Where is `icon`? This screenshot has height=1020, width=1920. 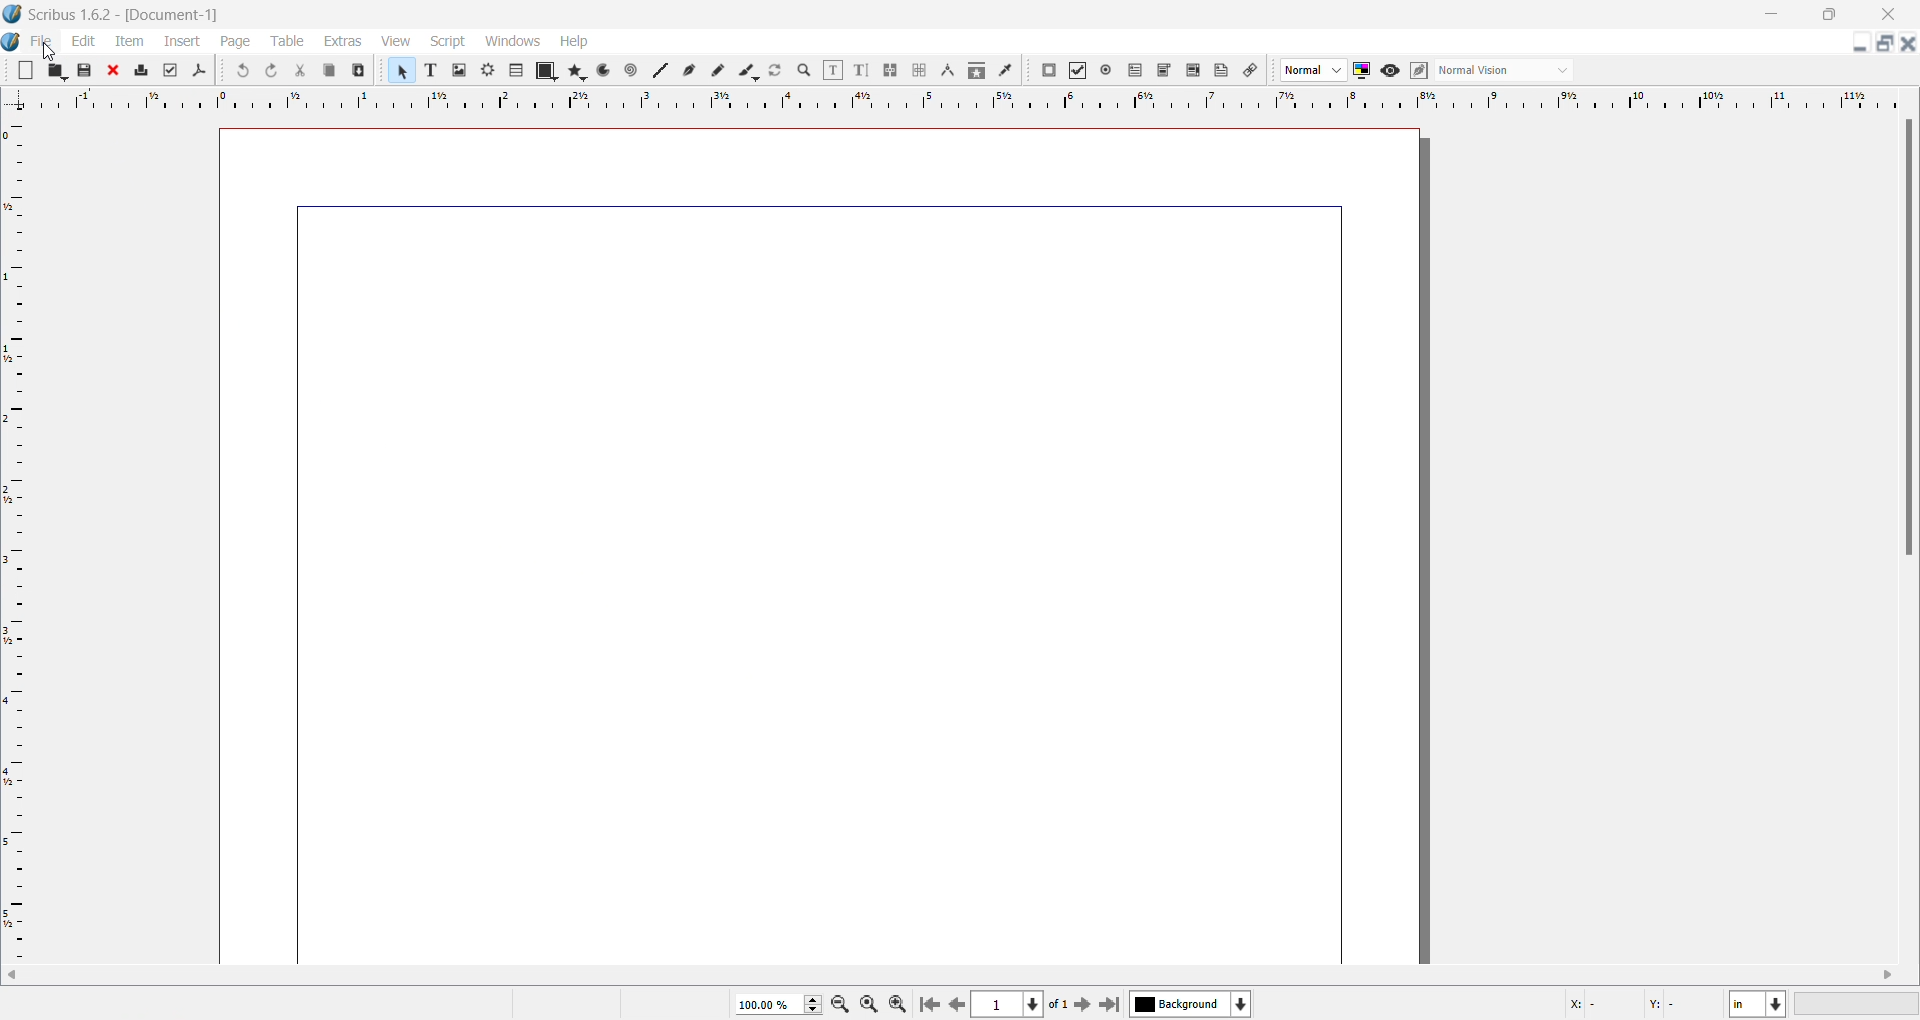
icon is located at coordinates (1250, 71).